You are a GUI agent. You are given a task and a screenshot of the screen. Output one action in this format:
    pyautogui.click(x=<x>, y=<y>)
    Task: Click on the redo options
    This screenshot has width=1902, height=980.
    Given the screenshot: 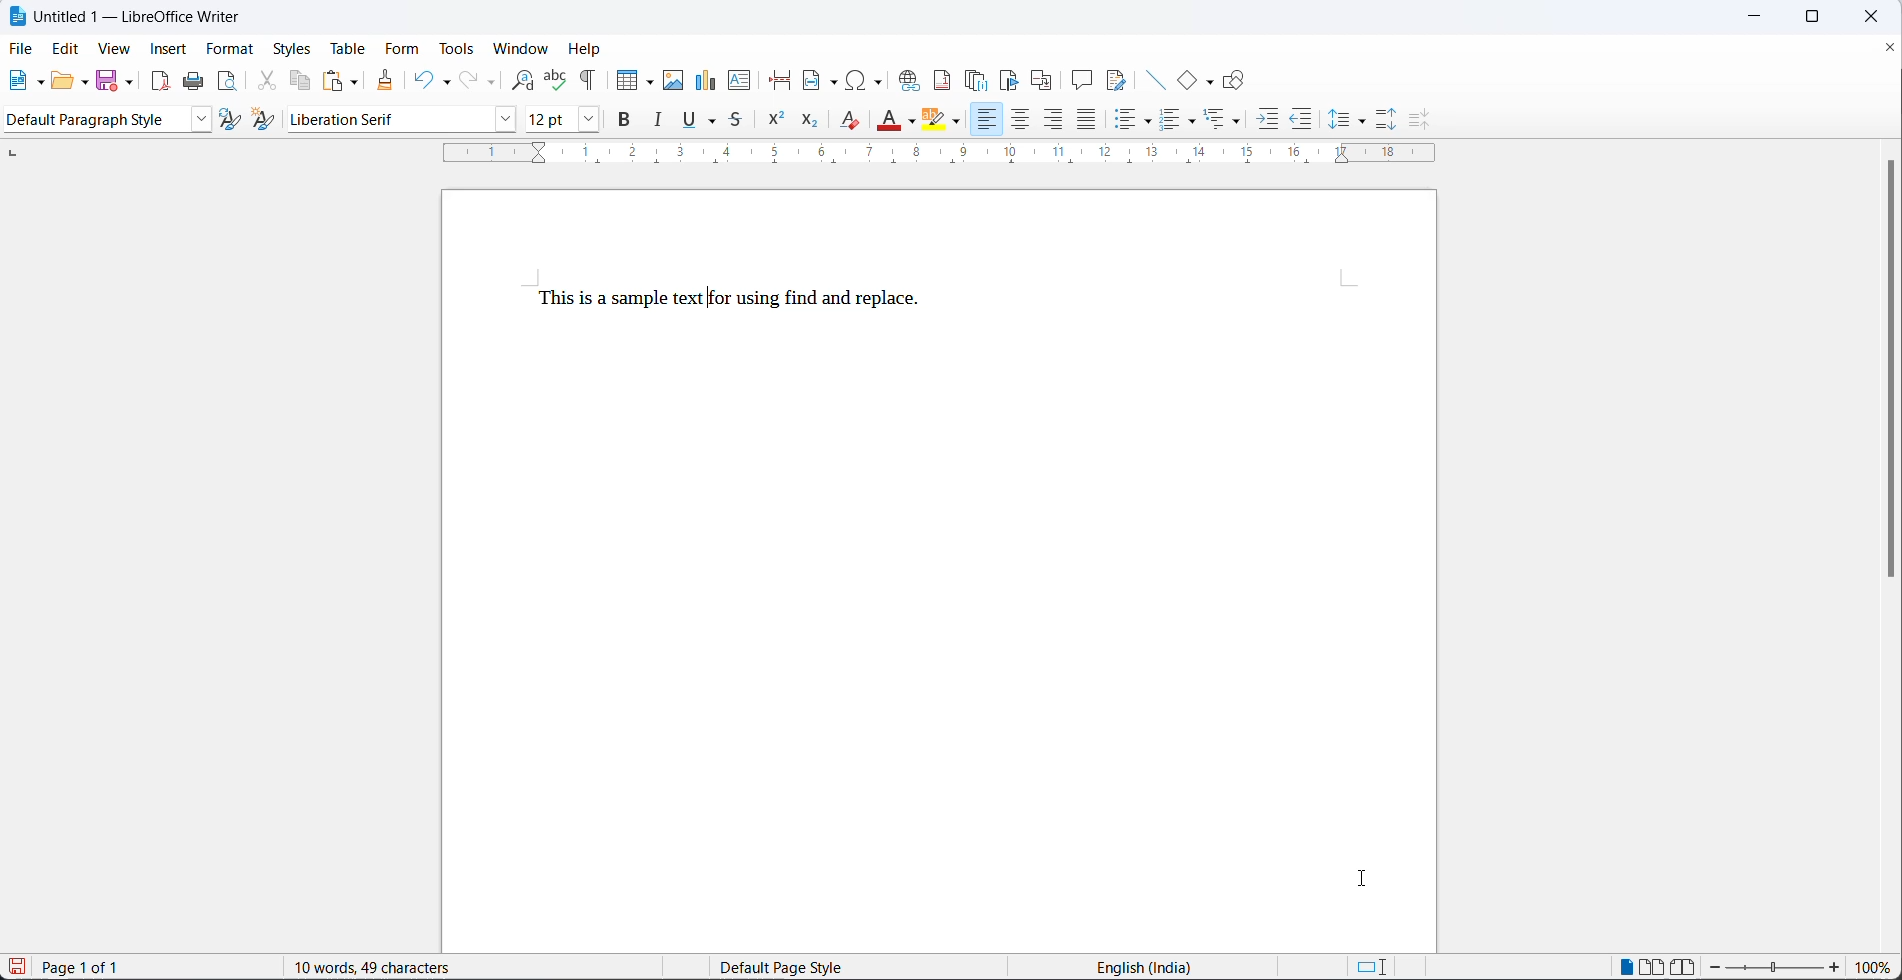 What is the action you would take?
    pyautogui.click(x=492, y=83)
    